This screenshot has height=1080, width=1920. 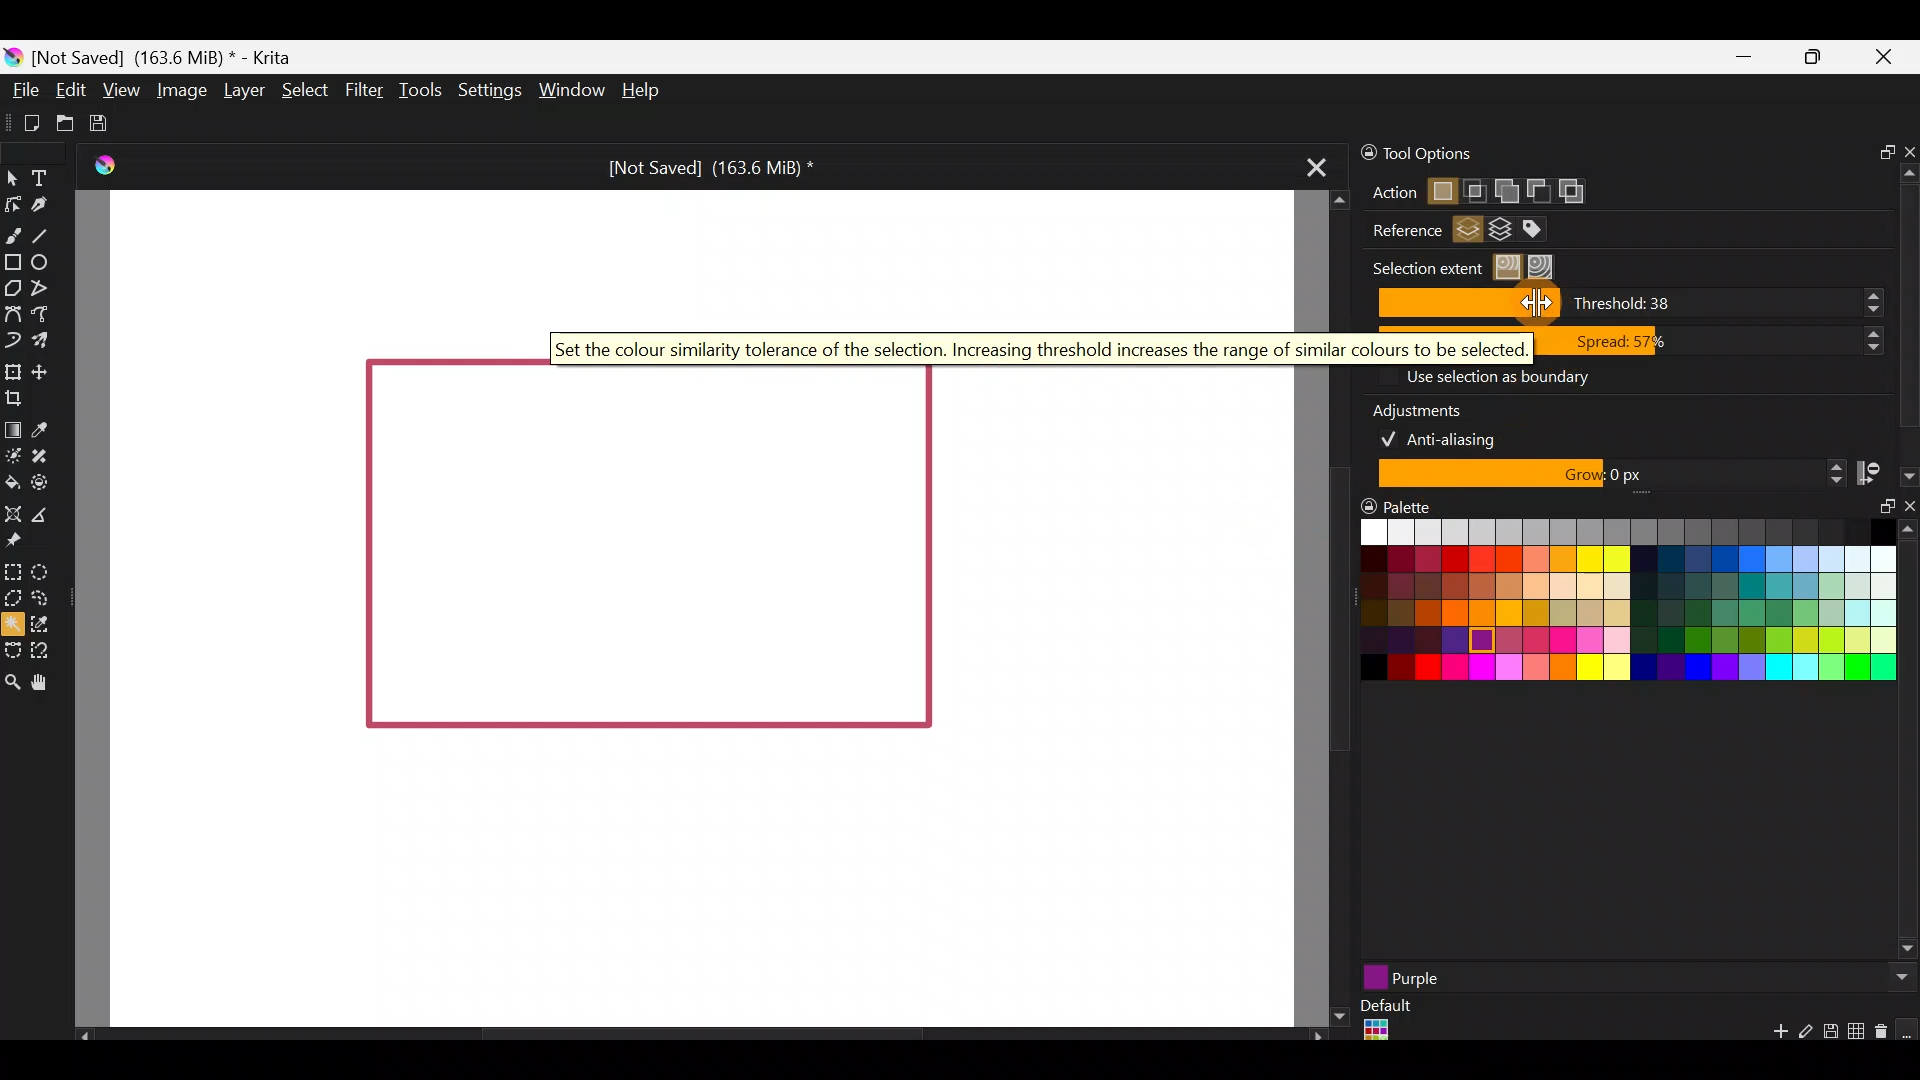 I want to click on Lock the current palette, so click(x=1908, y=1030).